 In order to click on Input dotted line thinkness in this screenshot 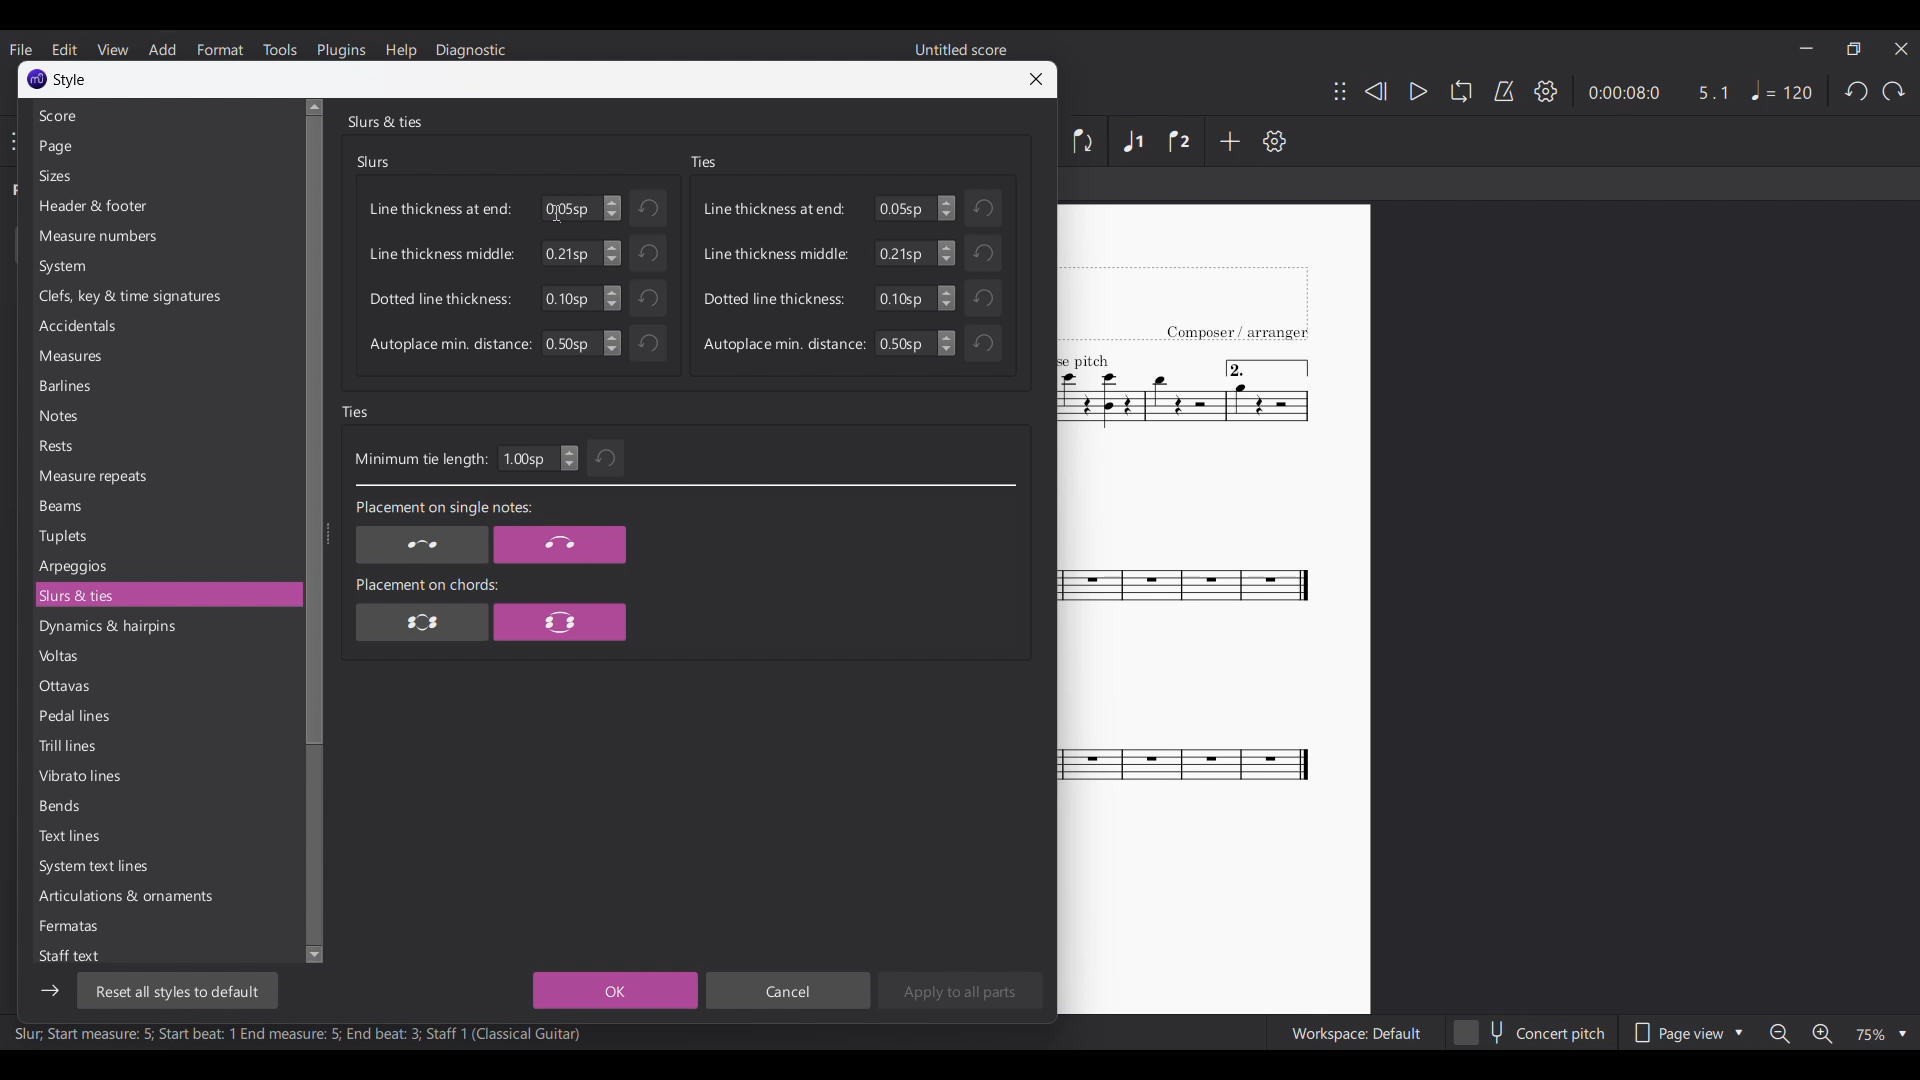, I will do `click(904, 298)`.